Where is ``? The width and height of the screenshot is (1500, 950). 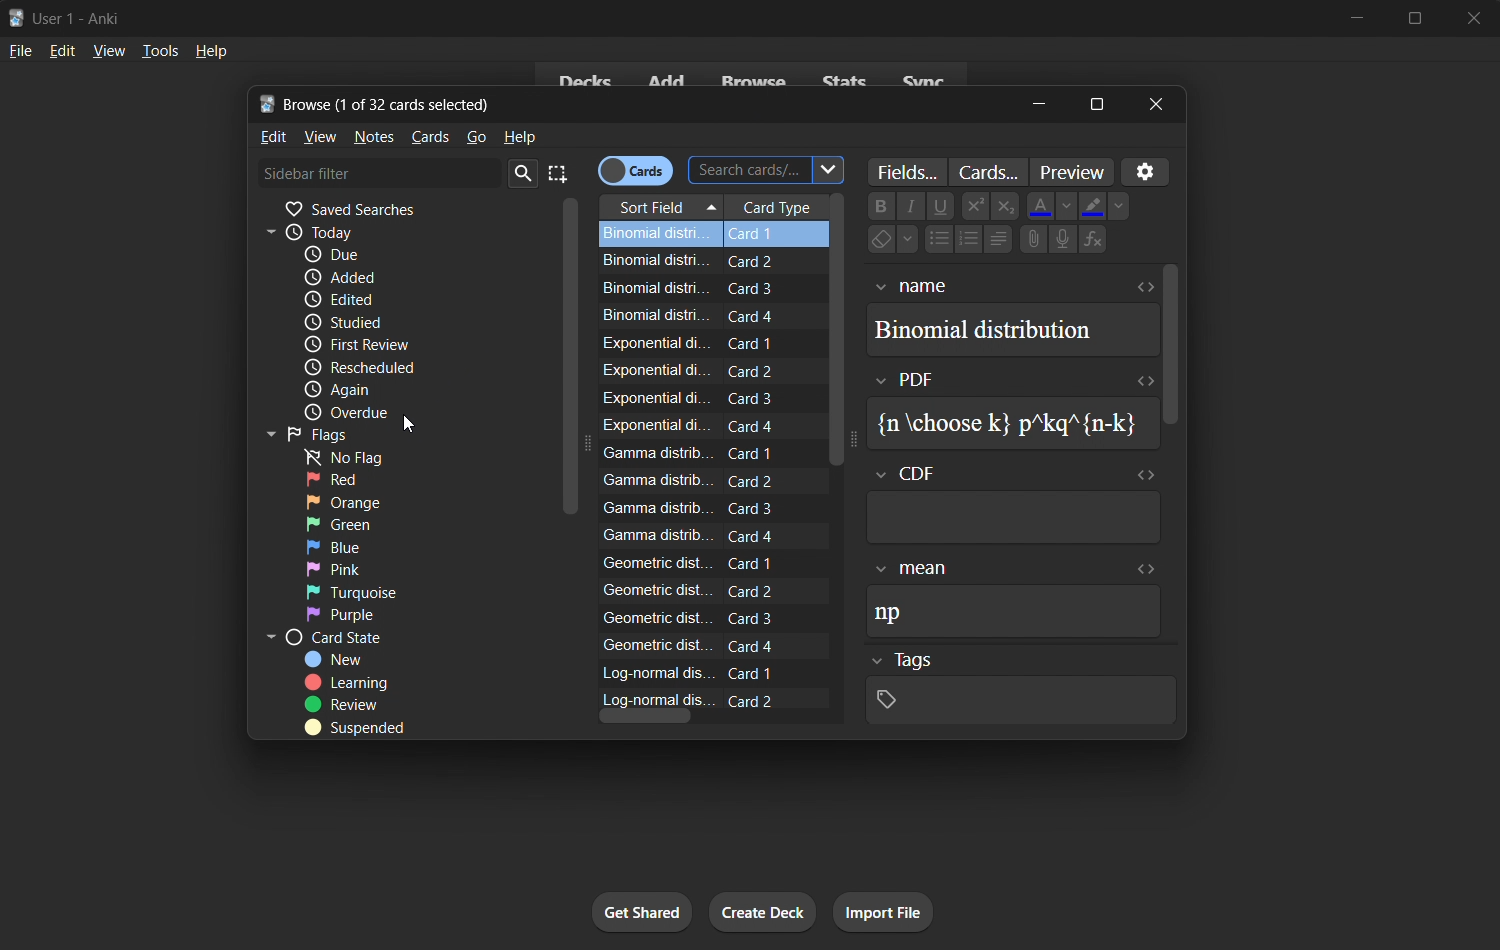  is located at coordinates (938, 240).